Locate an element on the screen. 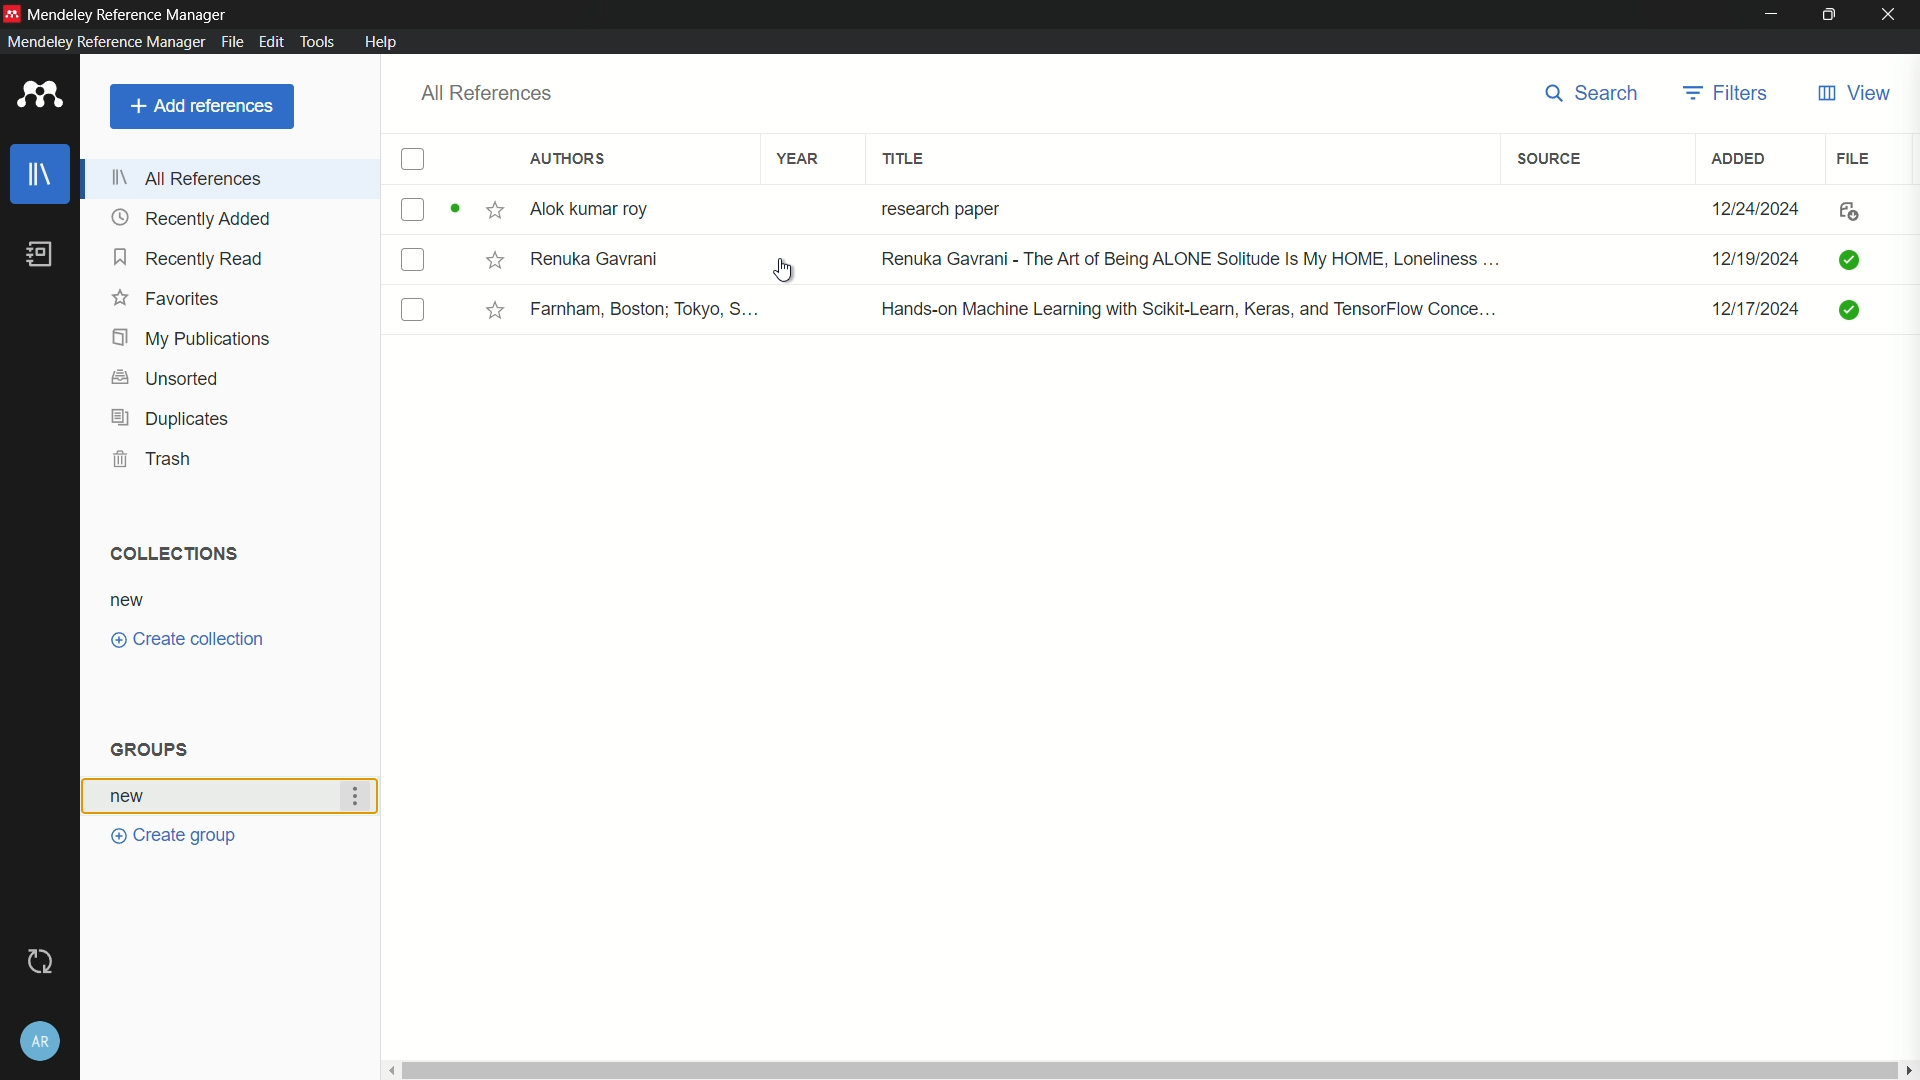  Hands on Machine Learning... is located at coordinates (1184, 307).